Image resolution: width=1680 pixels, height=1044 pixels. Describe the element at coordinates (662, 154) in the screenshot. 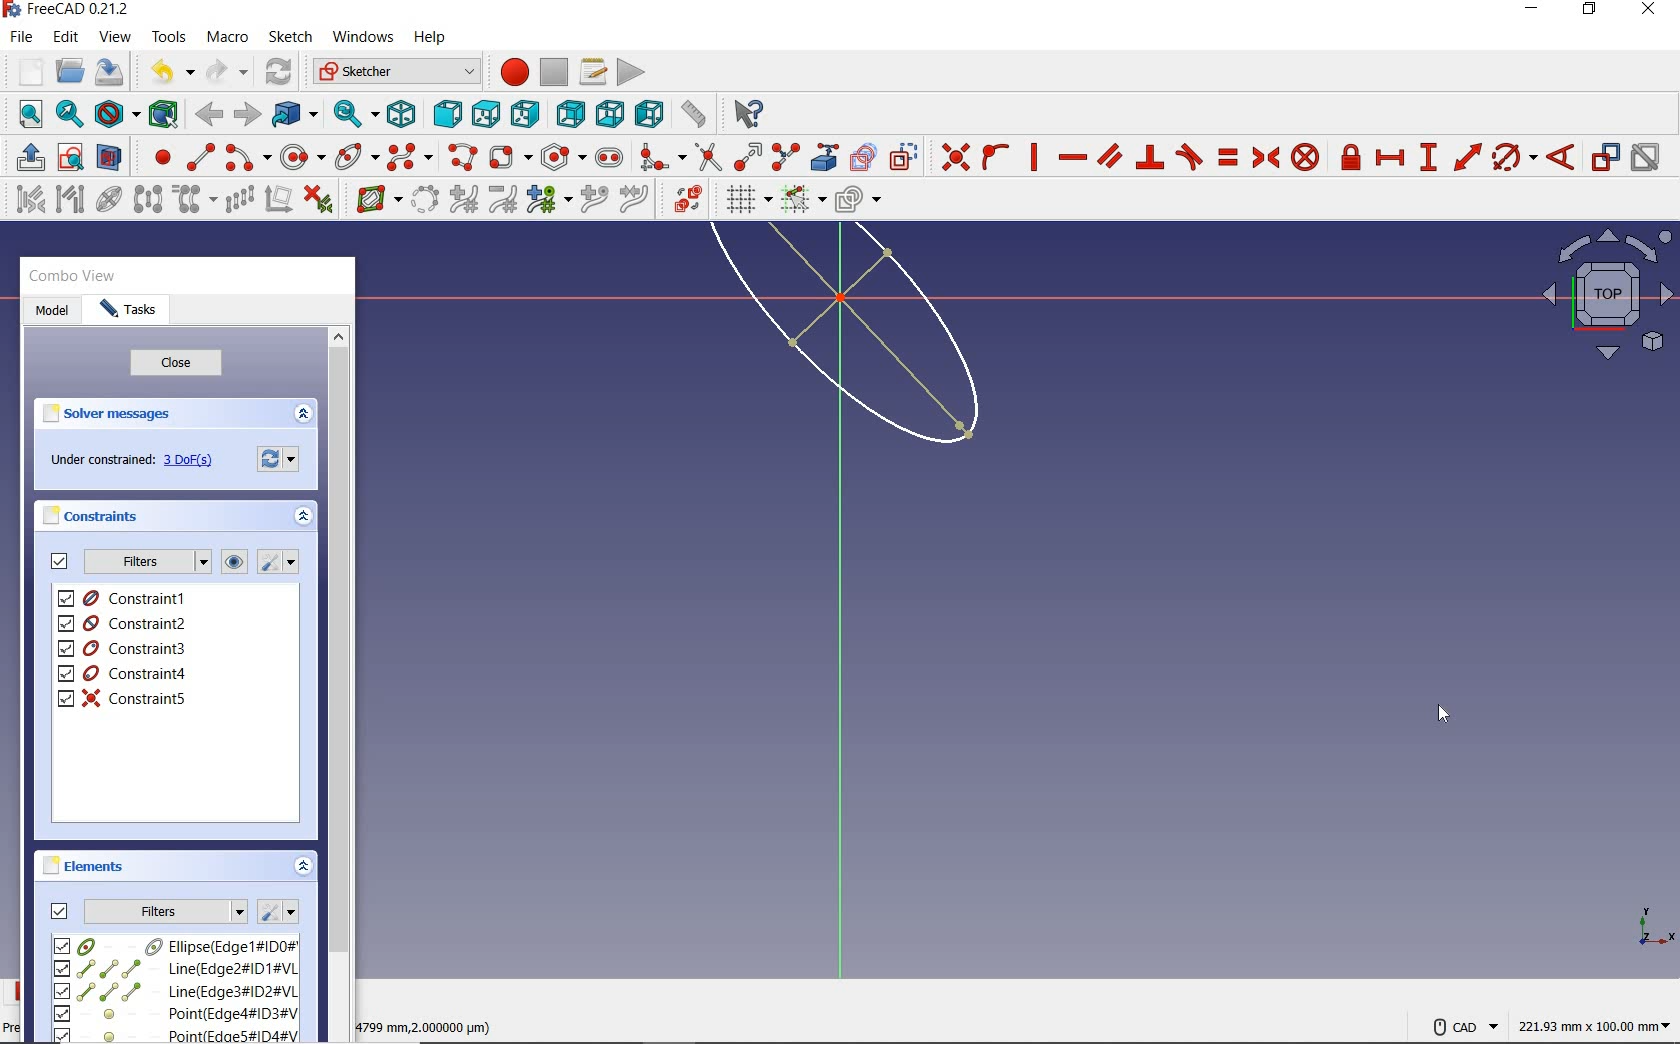

I see `create fillet` at that location.